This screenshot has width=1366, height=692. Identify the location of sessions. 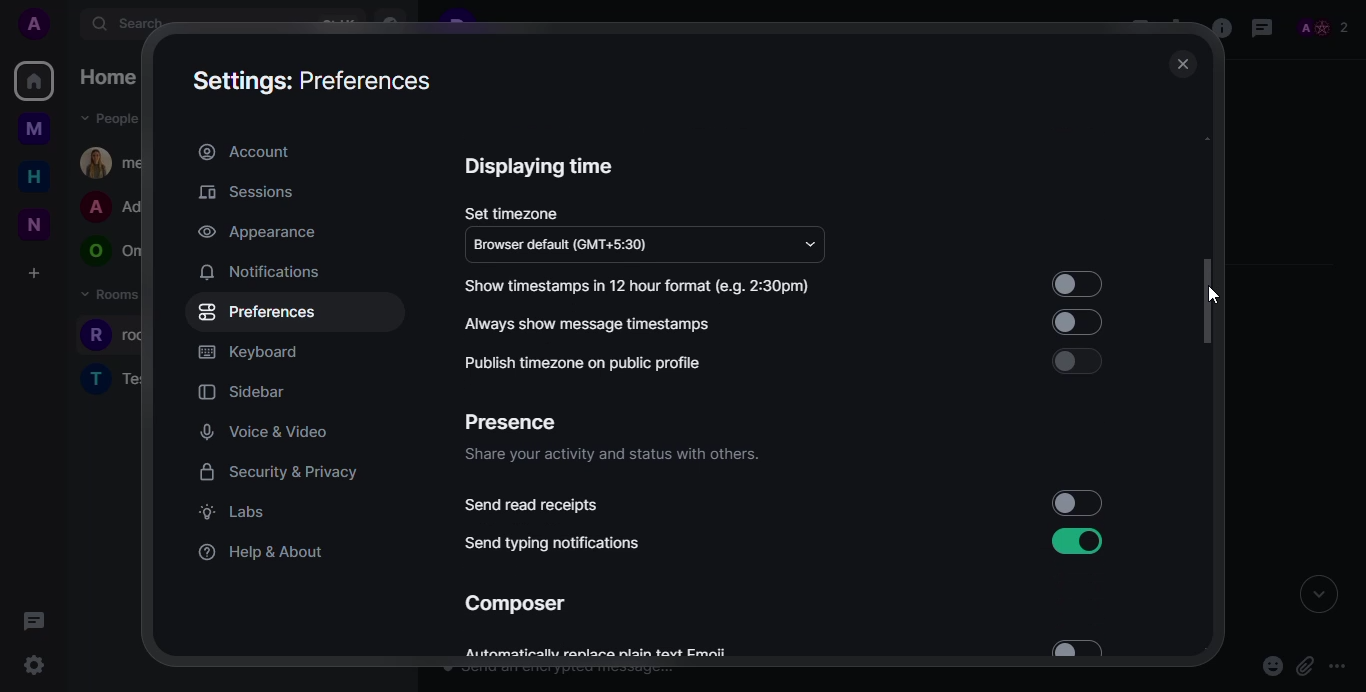
(246, 192).